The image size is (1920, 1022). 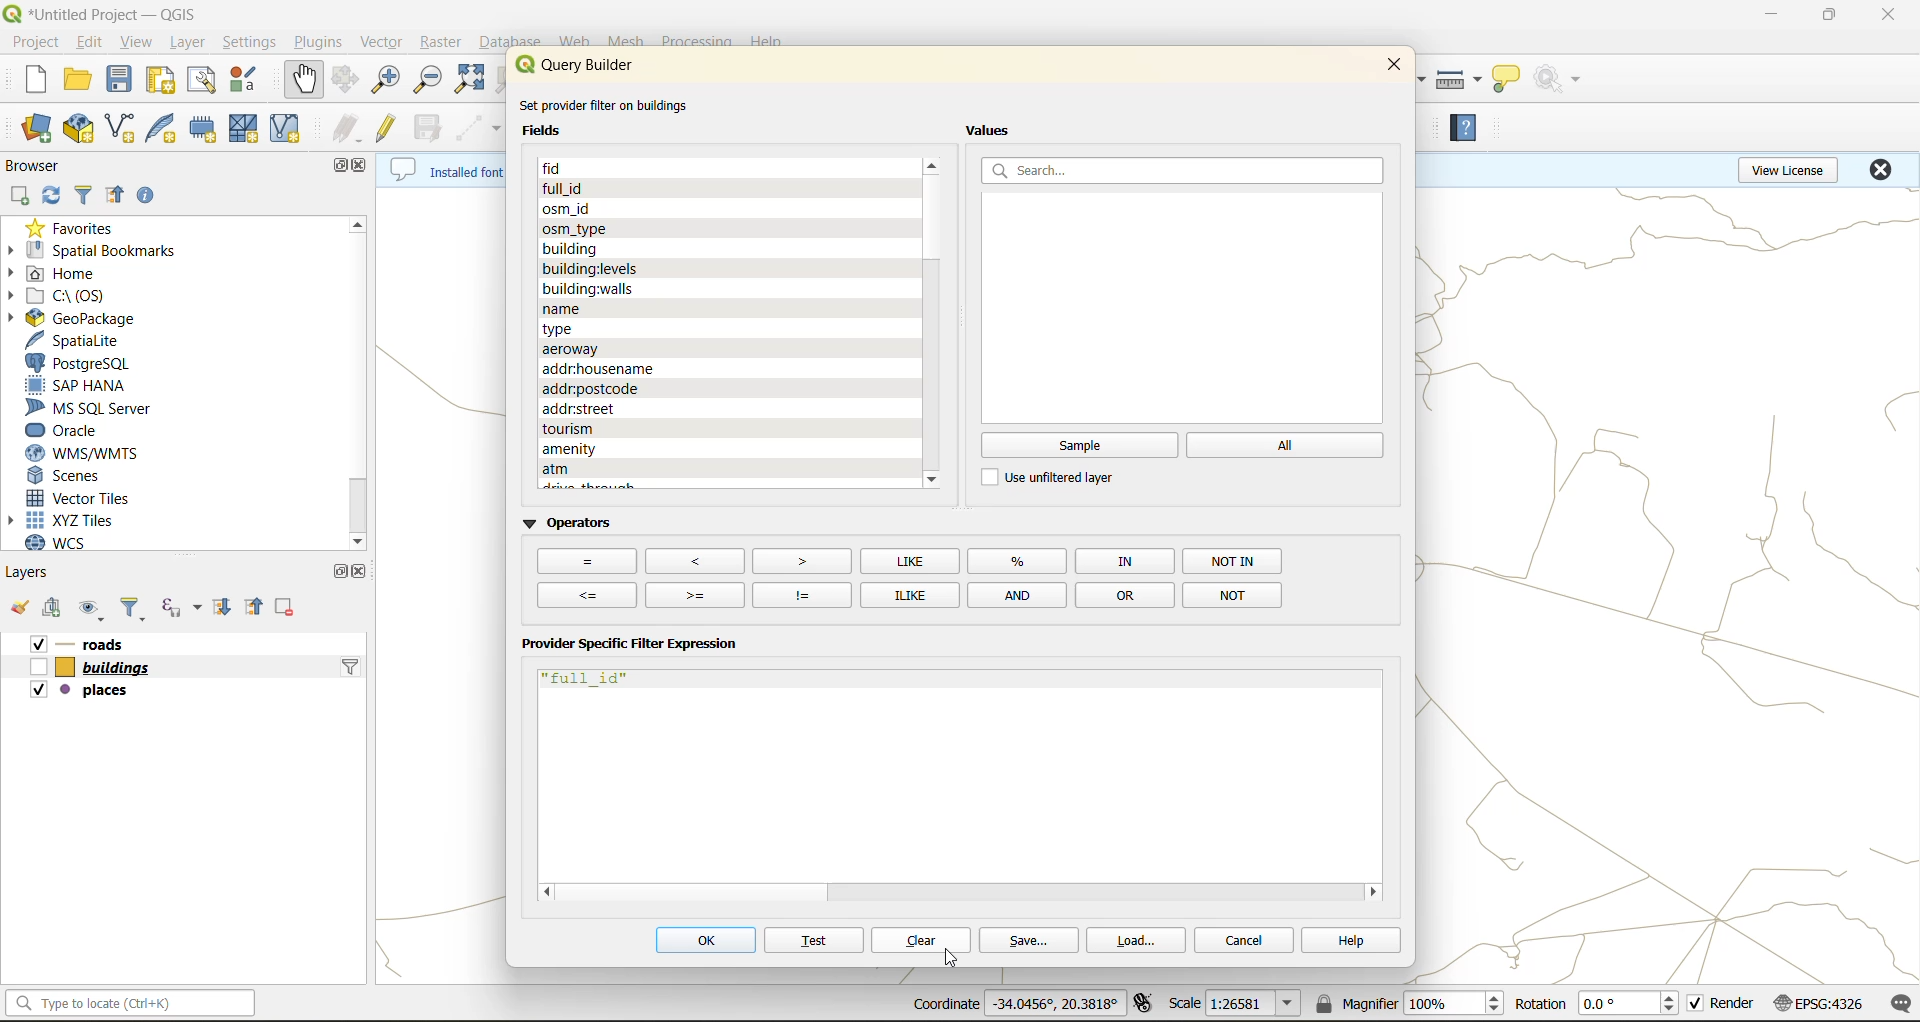 I want to click on cursor, so click(x=951, y=959).